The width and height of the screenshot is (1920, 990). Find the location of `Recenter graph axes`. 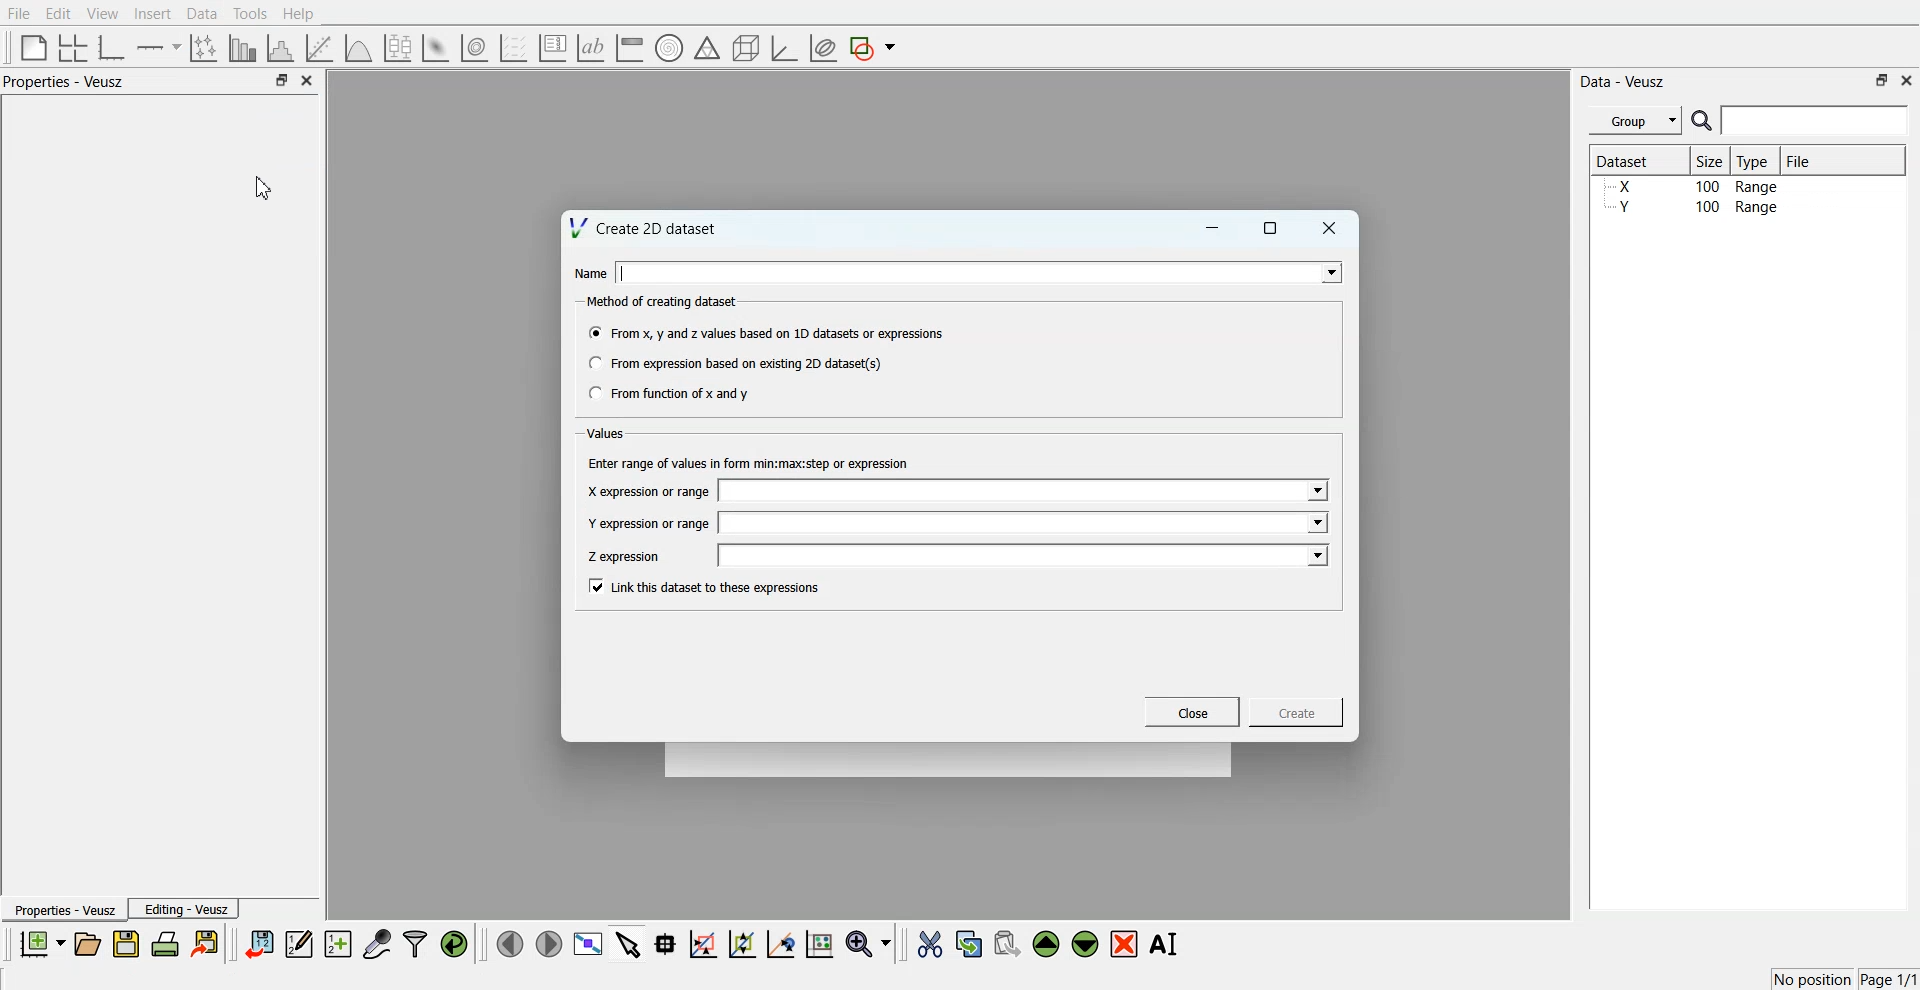

Recenter graph axes is located at coordinates (782, 943).